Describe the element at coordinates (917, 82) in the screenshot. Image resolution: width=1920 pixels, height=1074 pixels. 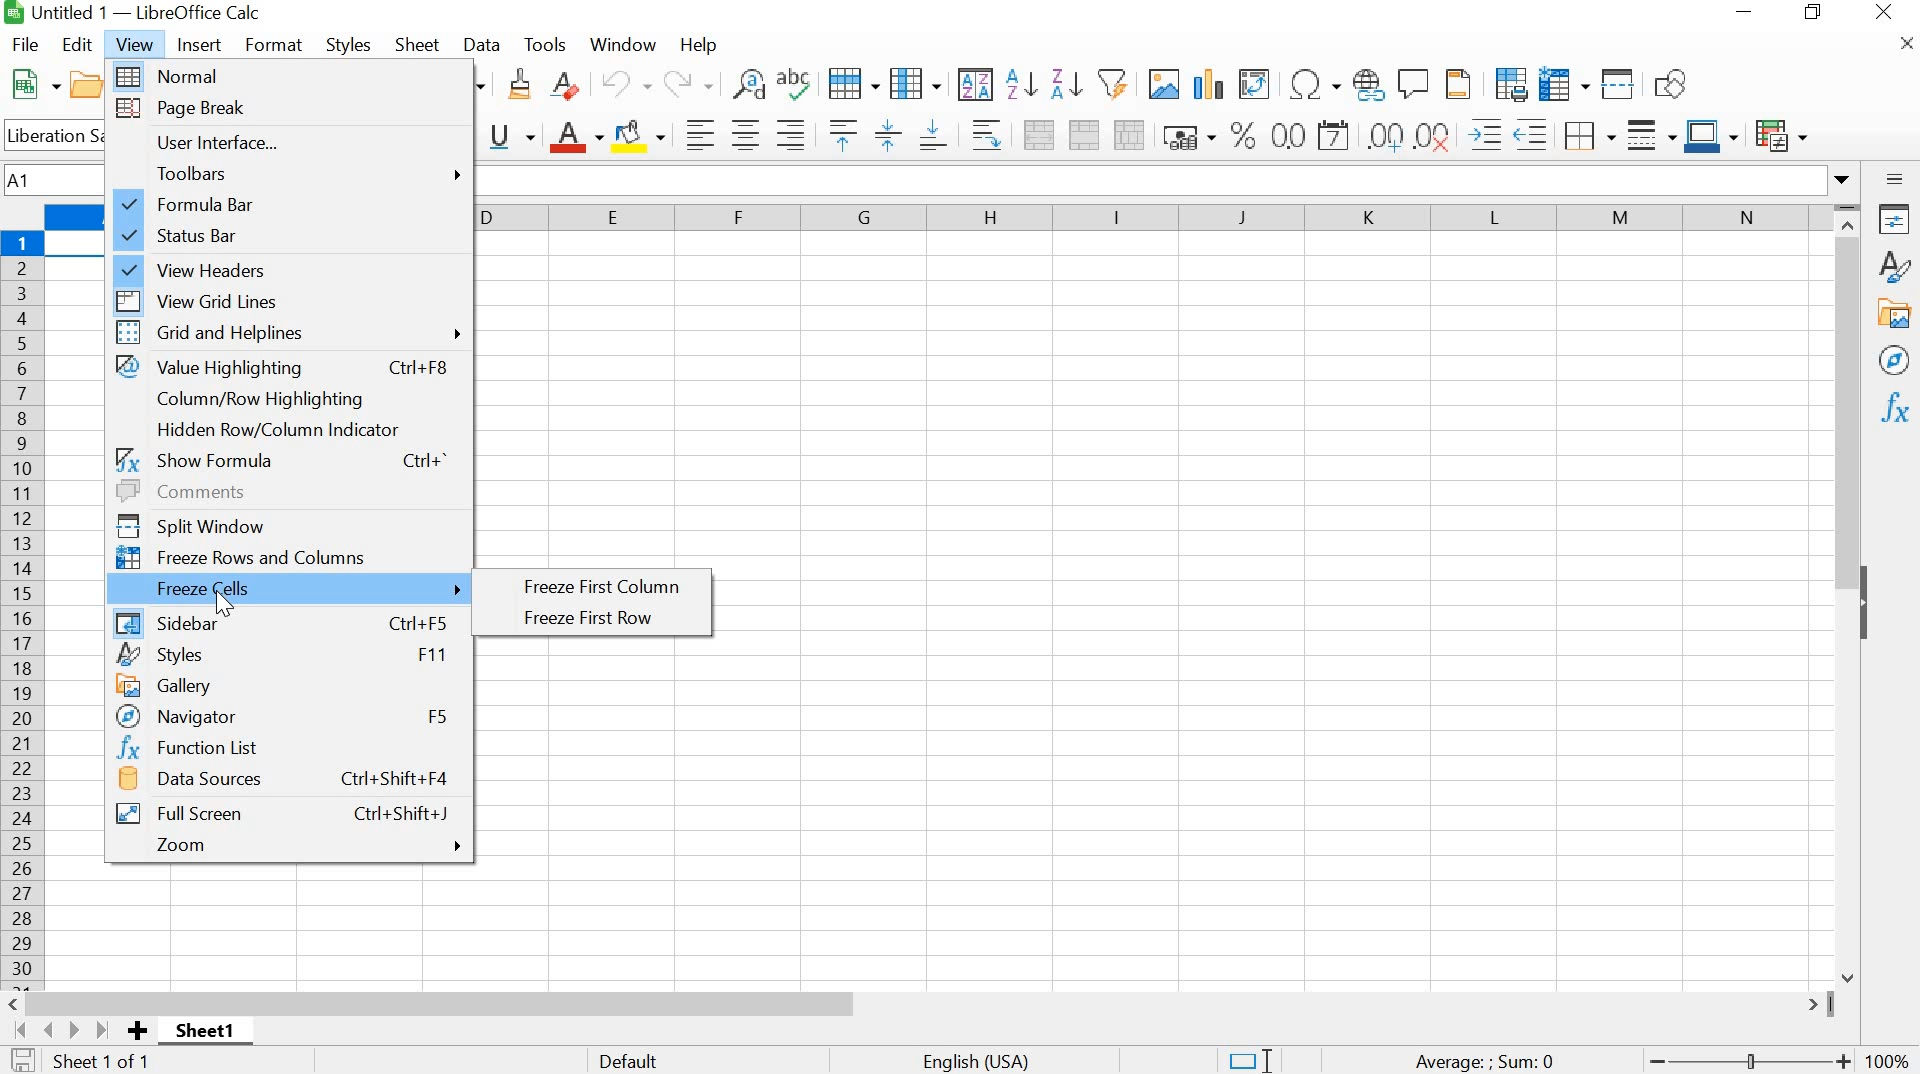
I see `COLUMN` at that location.